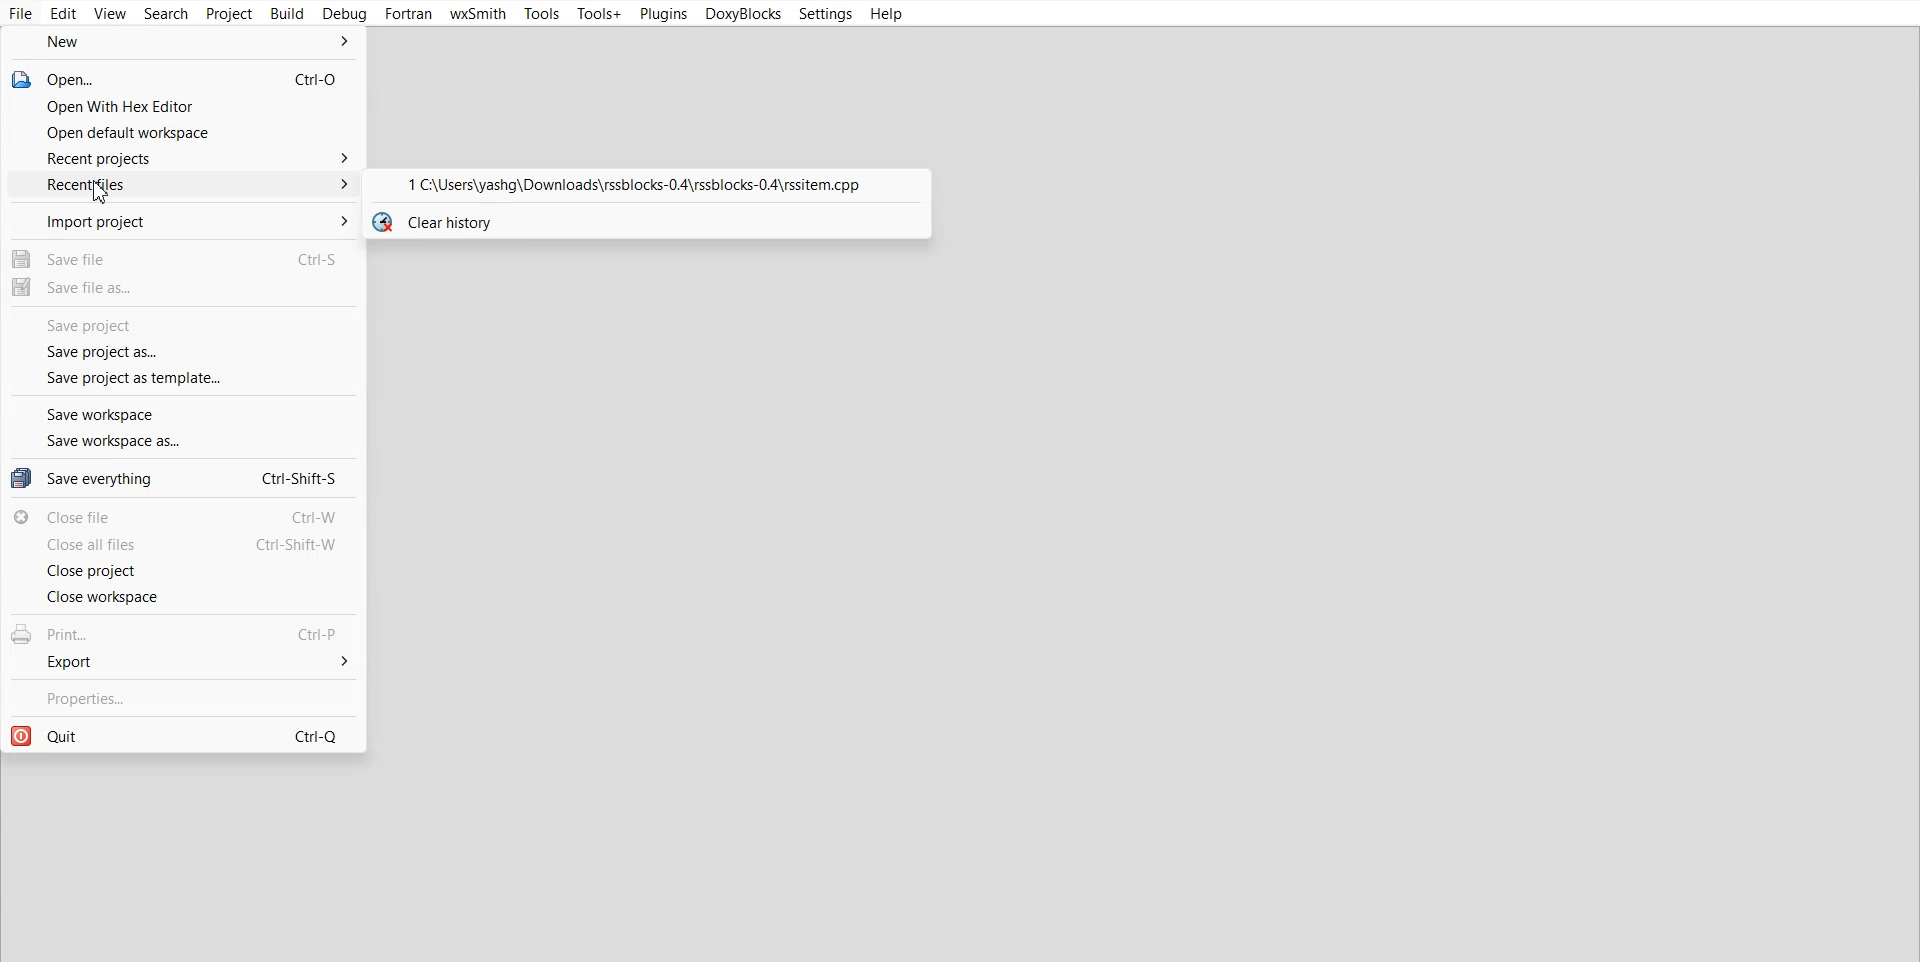 This screenshot has height=962, width=1920. What do you see at coordinates (64, 14) in the screenshot?
I see `Edit` at bounding box center [64, 14].